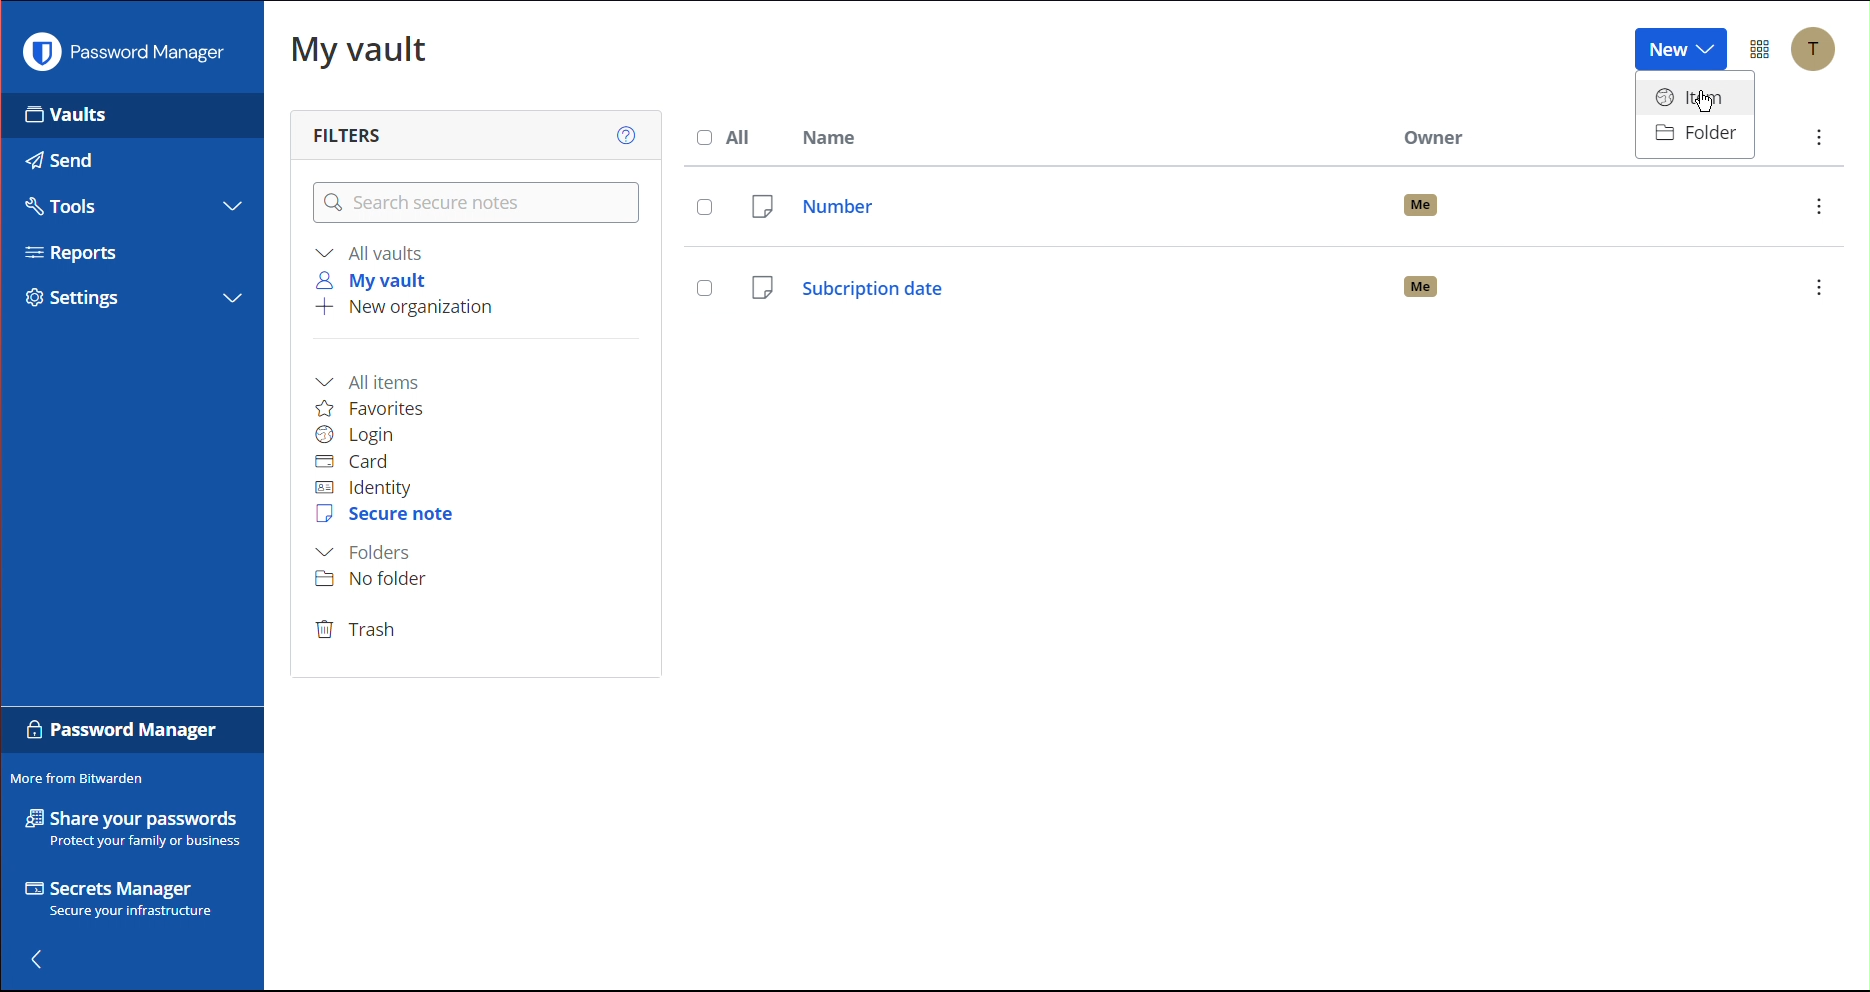 This screenshot has width=1870, height=992. I want to click on Name, so click(840, 137).